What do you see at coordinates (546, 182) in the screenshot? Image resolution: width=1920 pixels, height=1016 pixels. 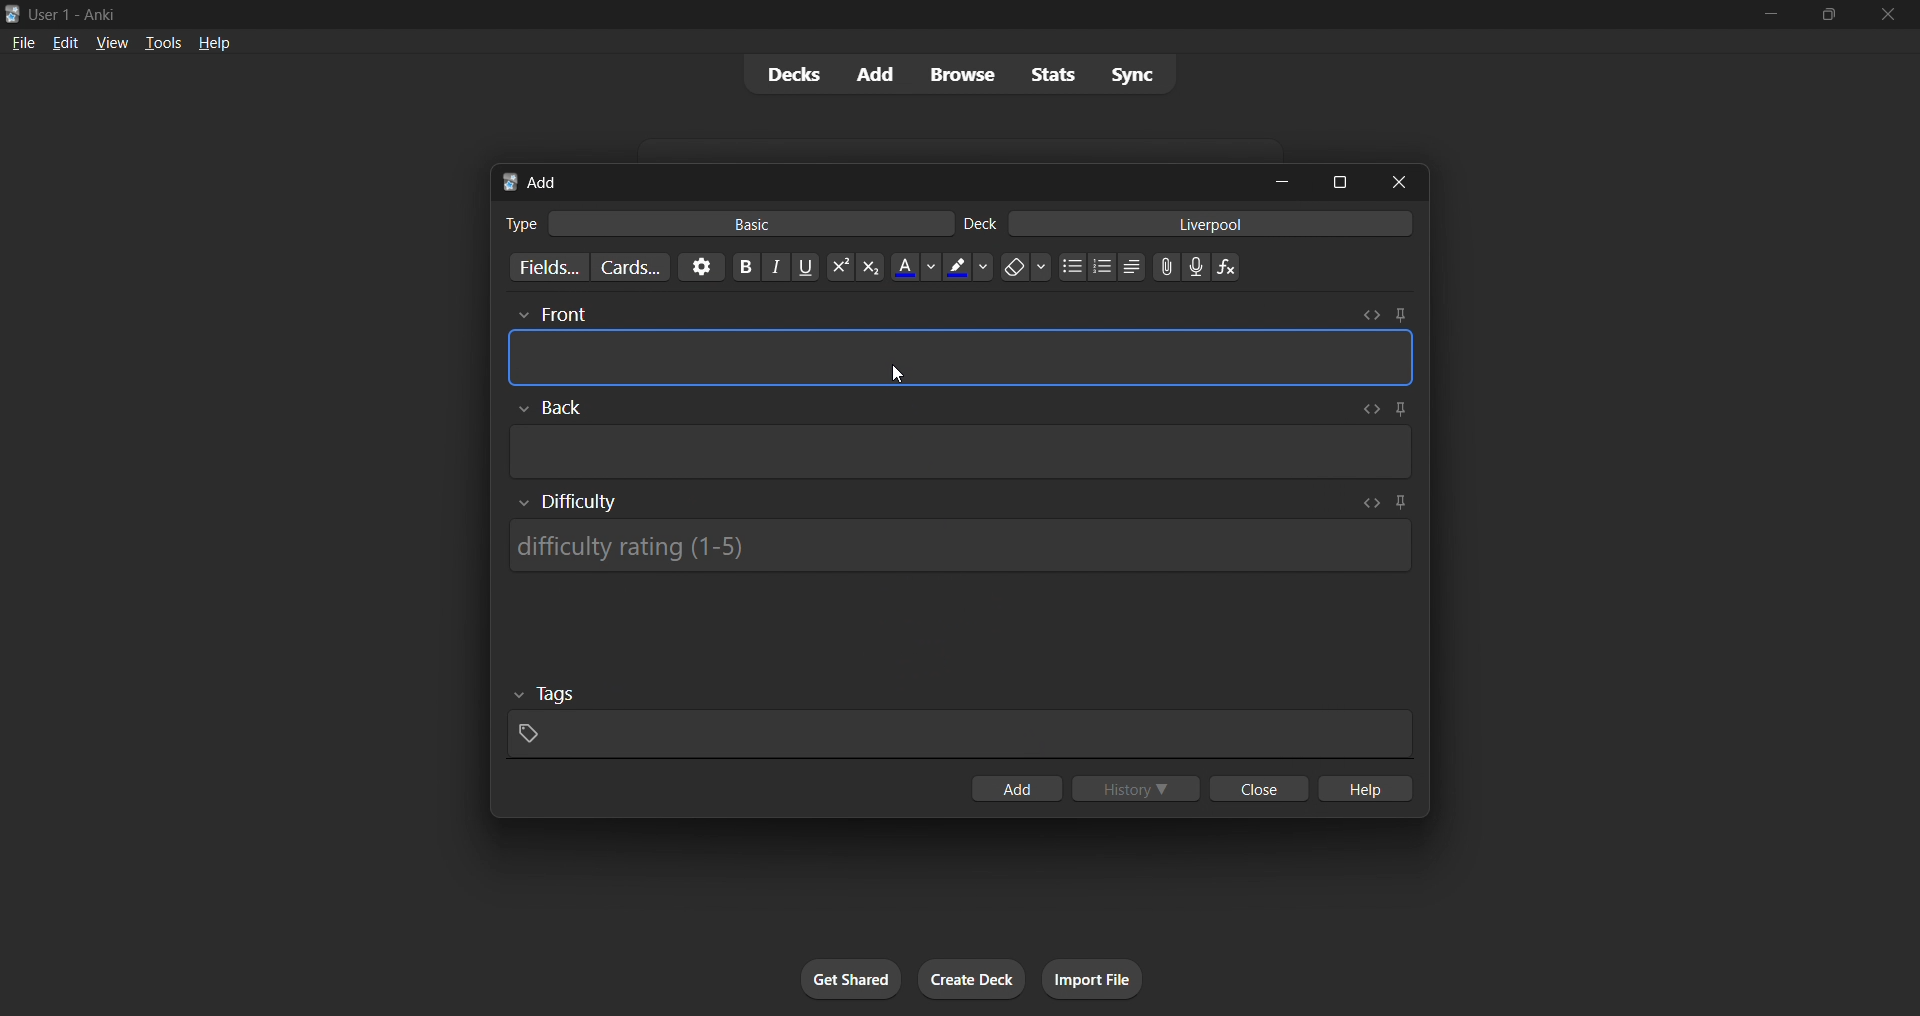 I see `add title bar` at bounding box center [546, 182].